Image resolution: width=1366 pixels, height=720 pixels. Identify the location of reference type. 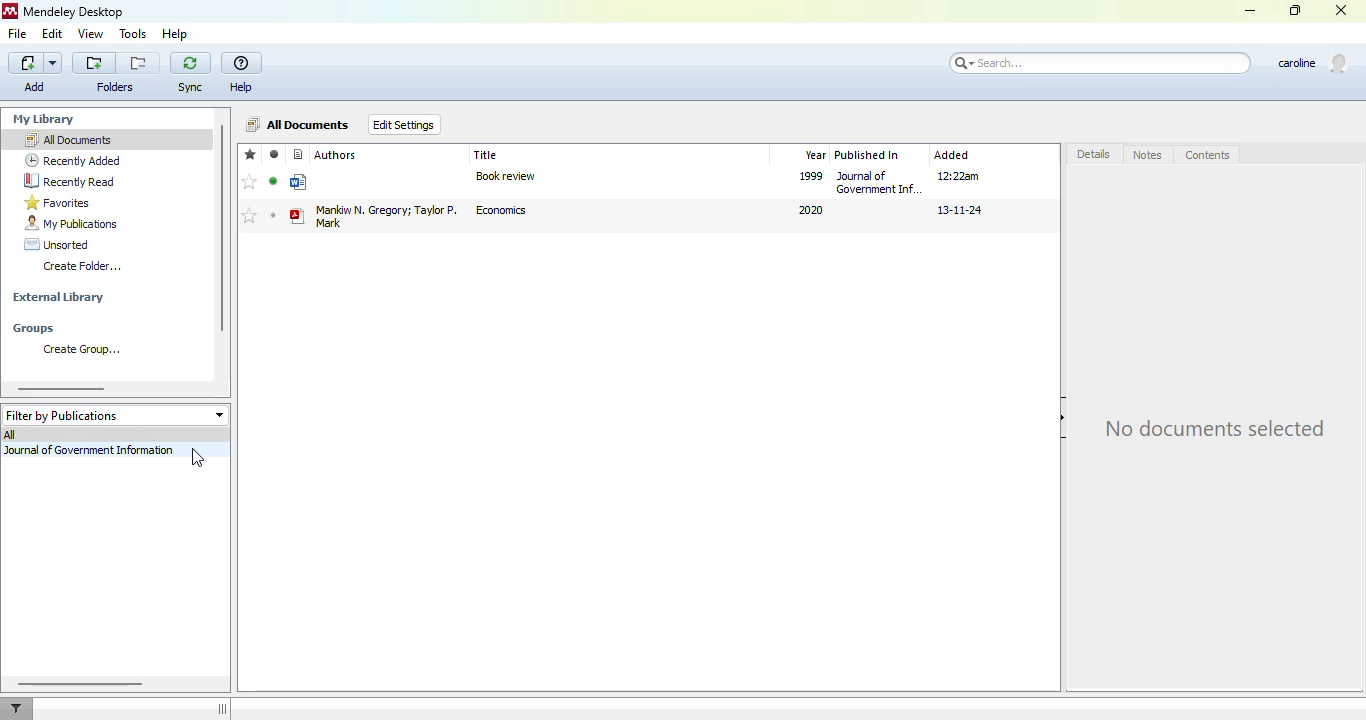
(299, 154).